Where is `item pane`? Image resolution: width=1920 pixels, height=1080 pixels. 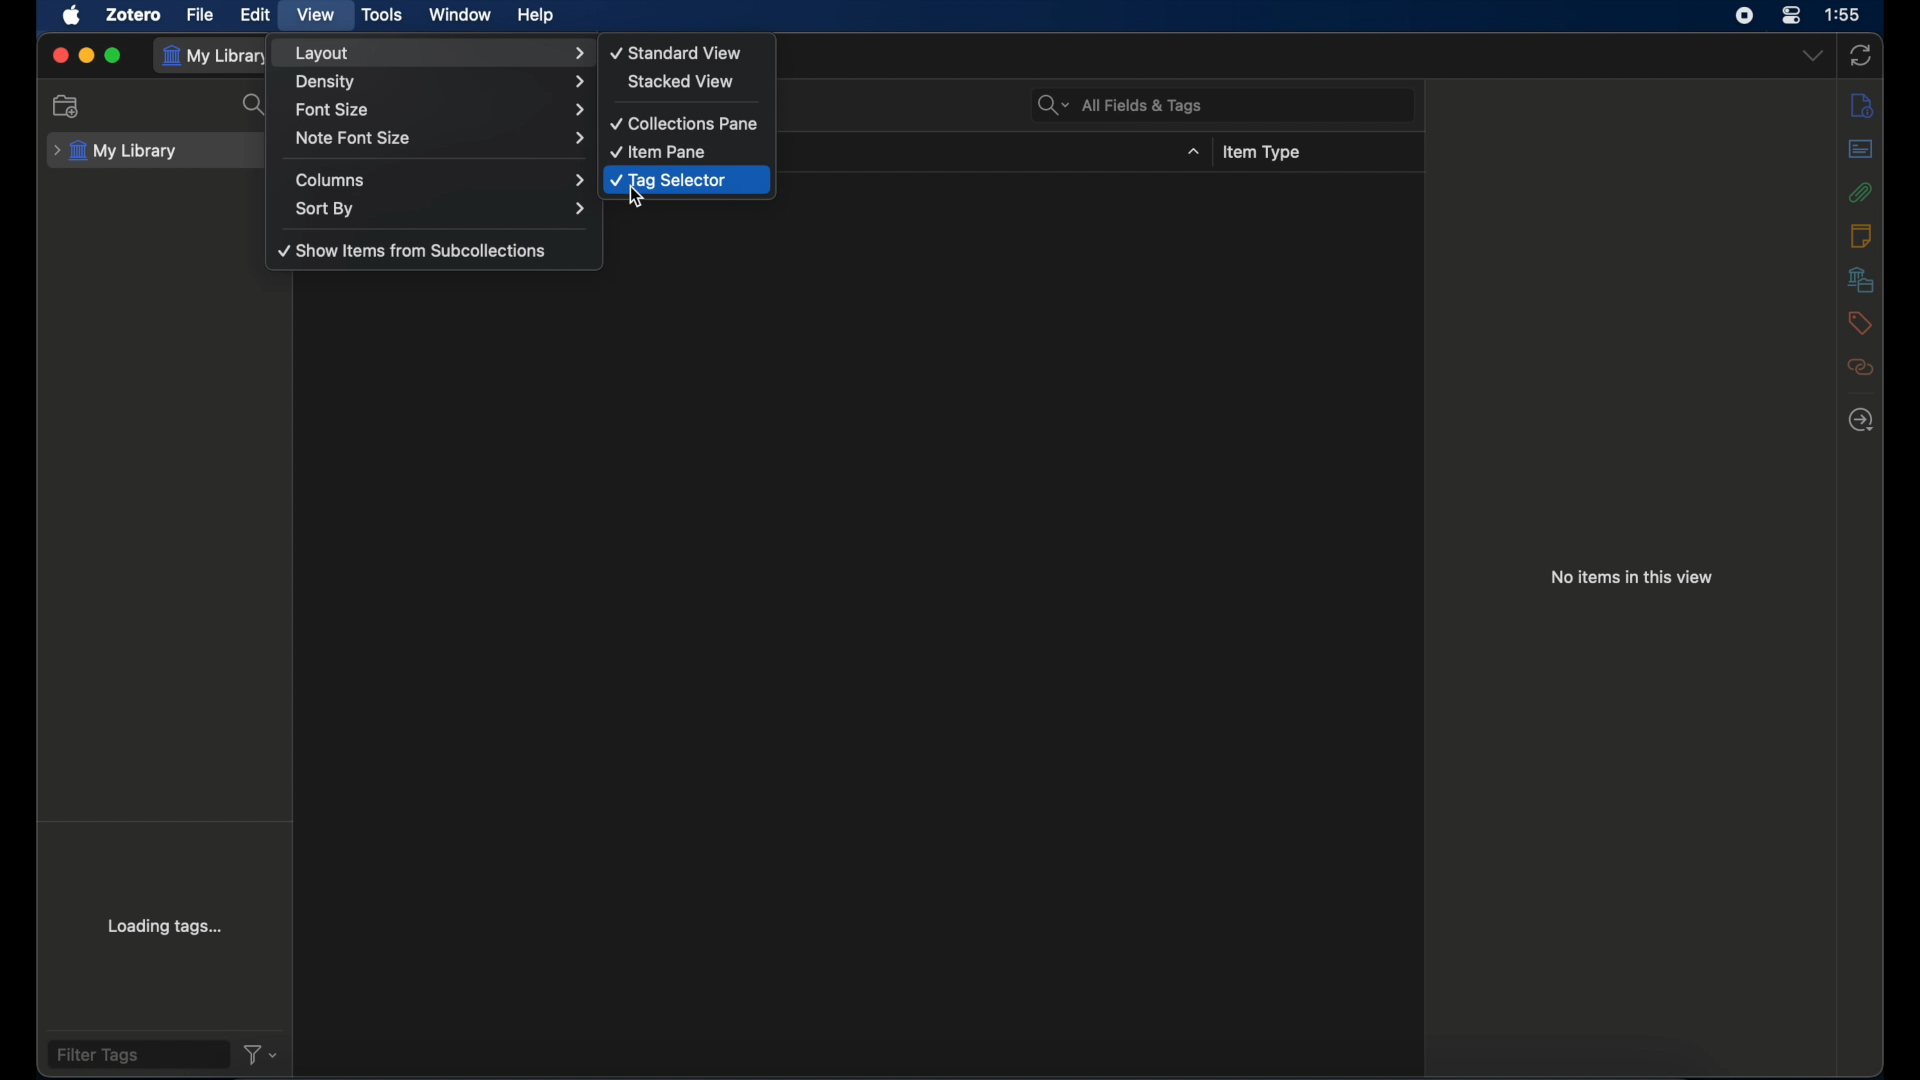
item pane is located at coordinates (659, 151).